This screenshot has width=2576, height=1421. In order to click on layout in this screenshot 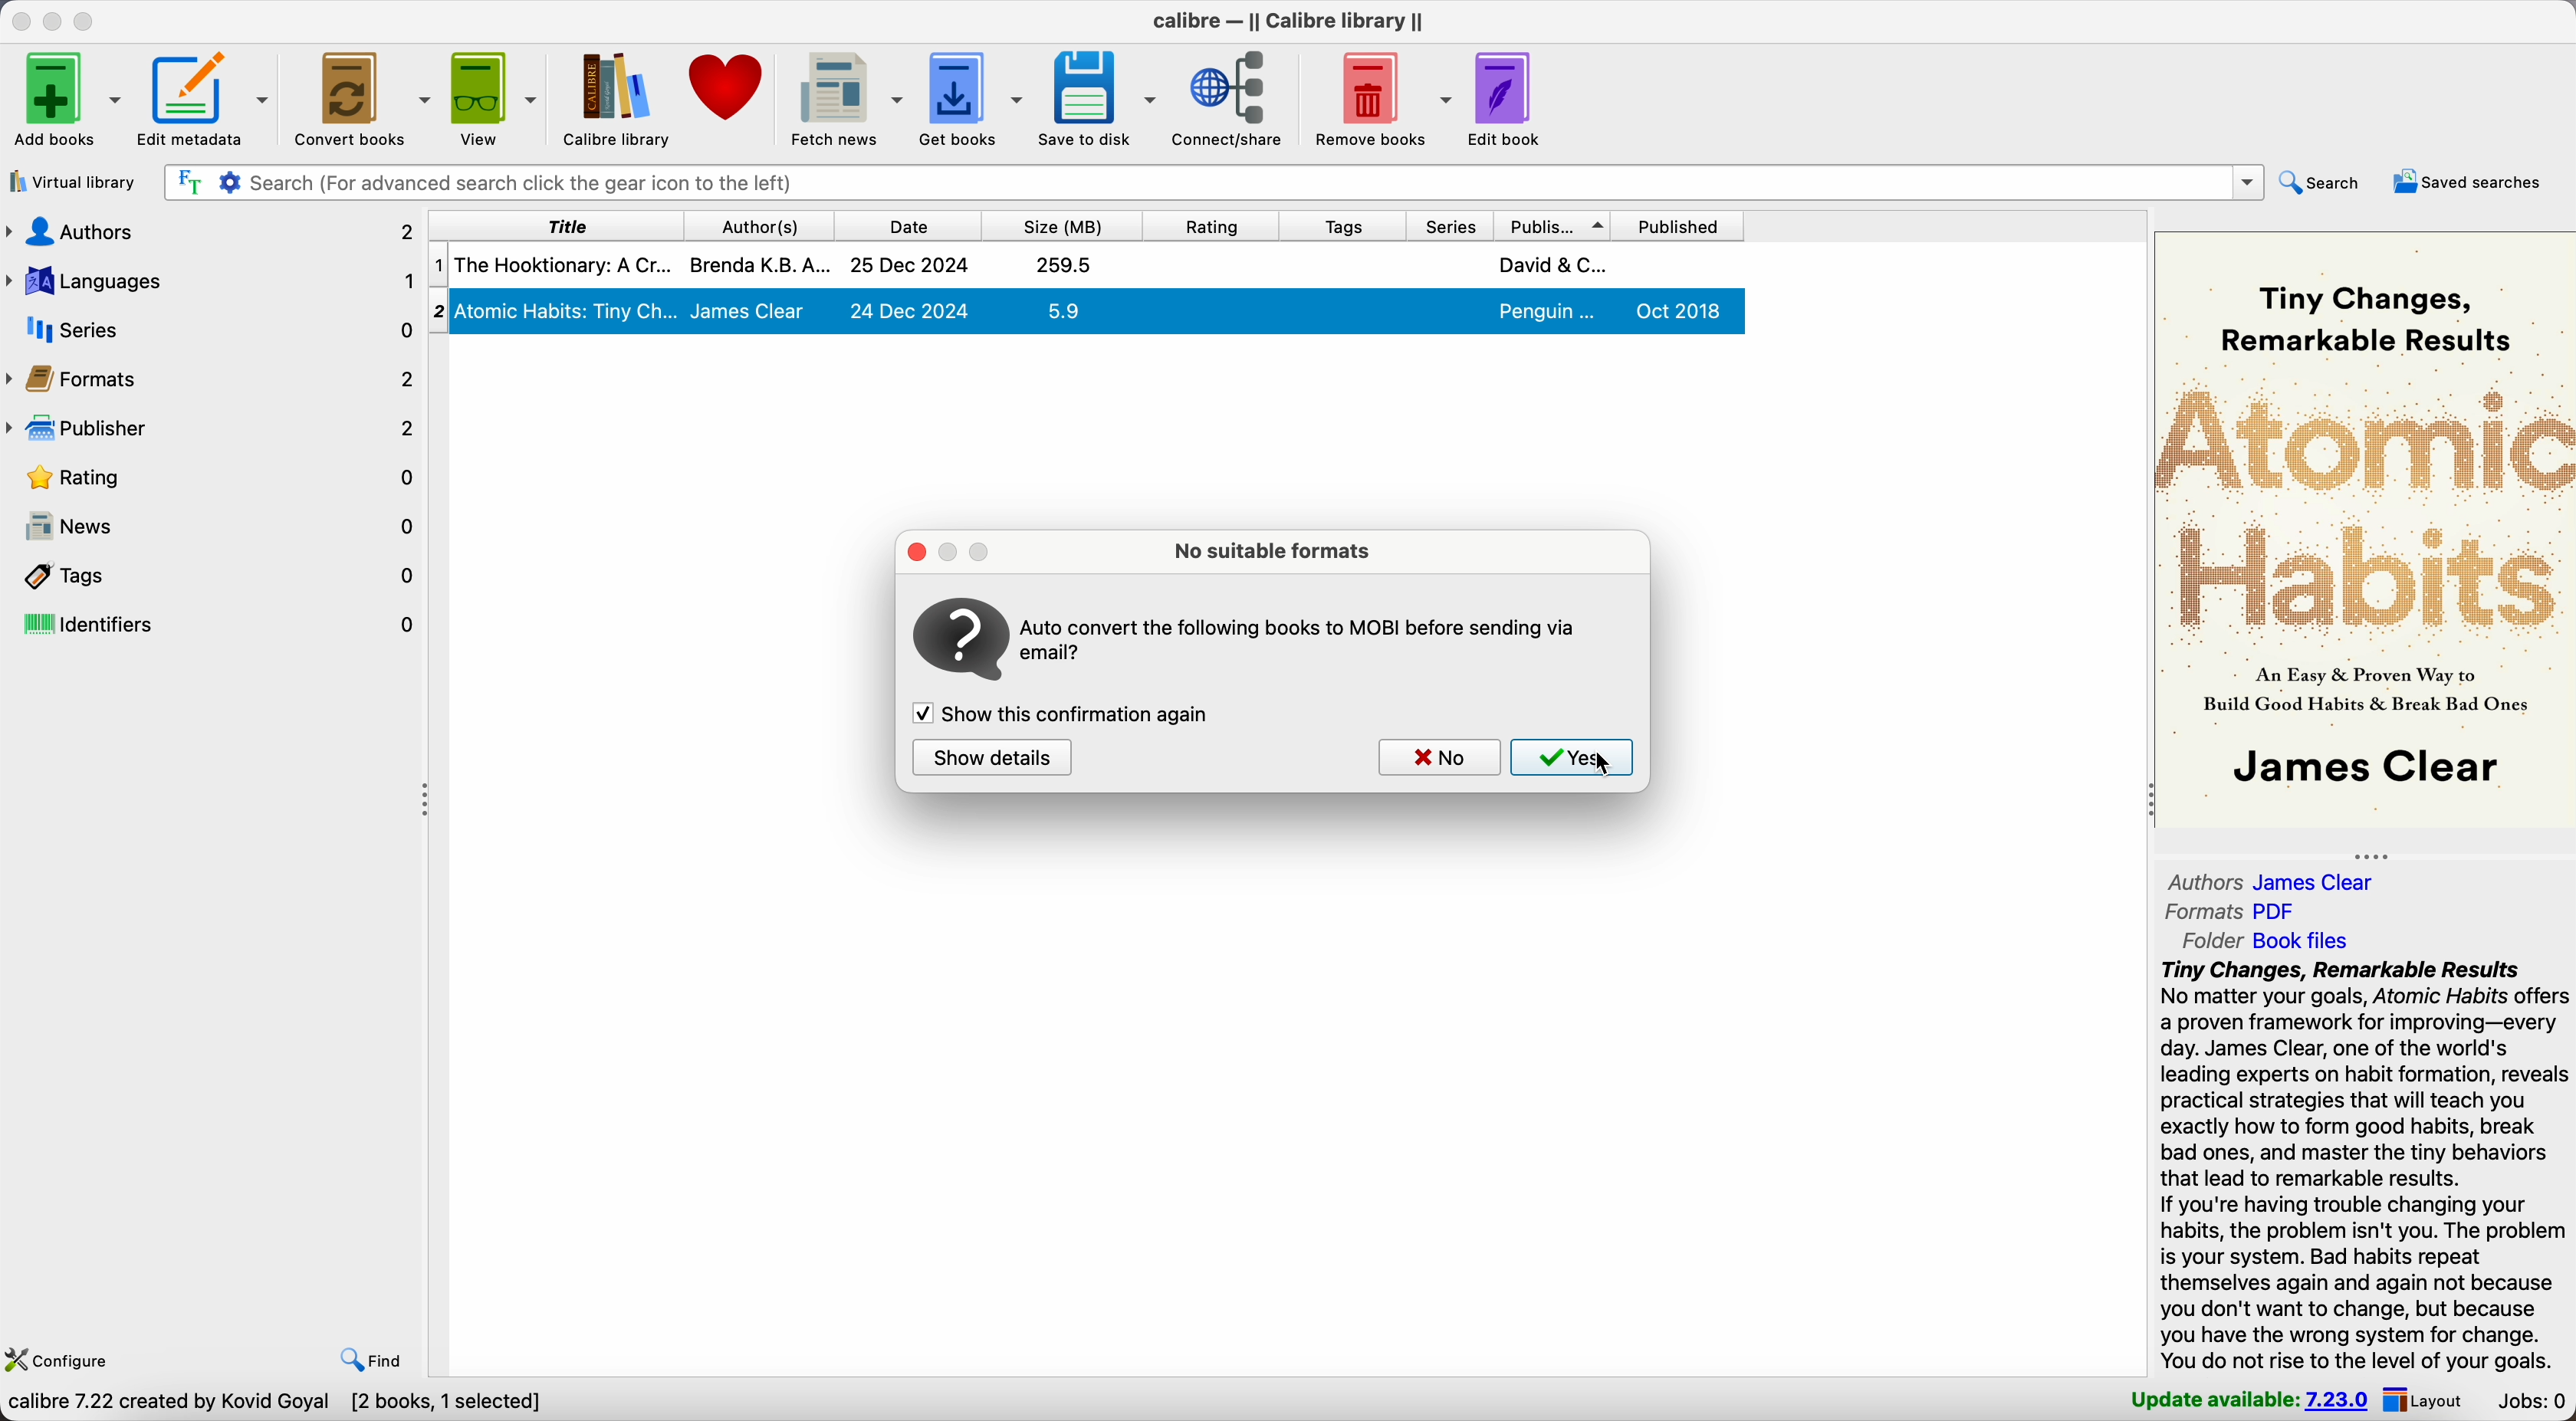, I will do `click(2428, 1401)`.